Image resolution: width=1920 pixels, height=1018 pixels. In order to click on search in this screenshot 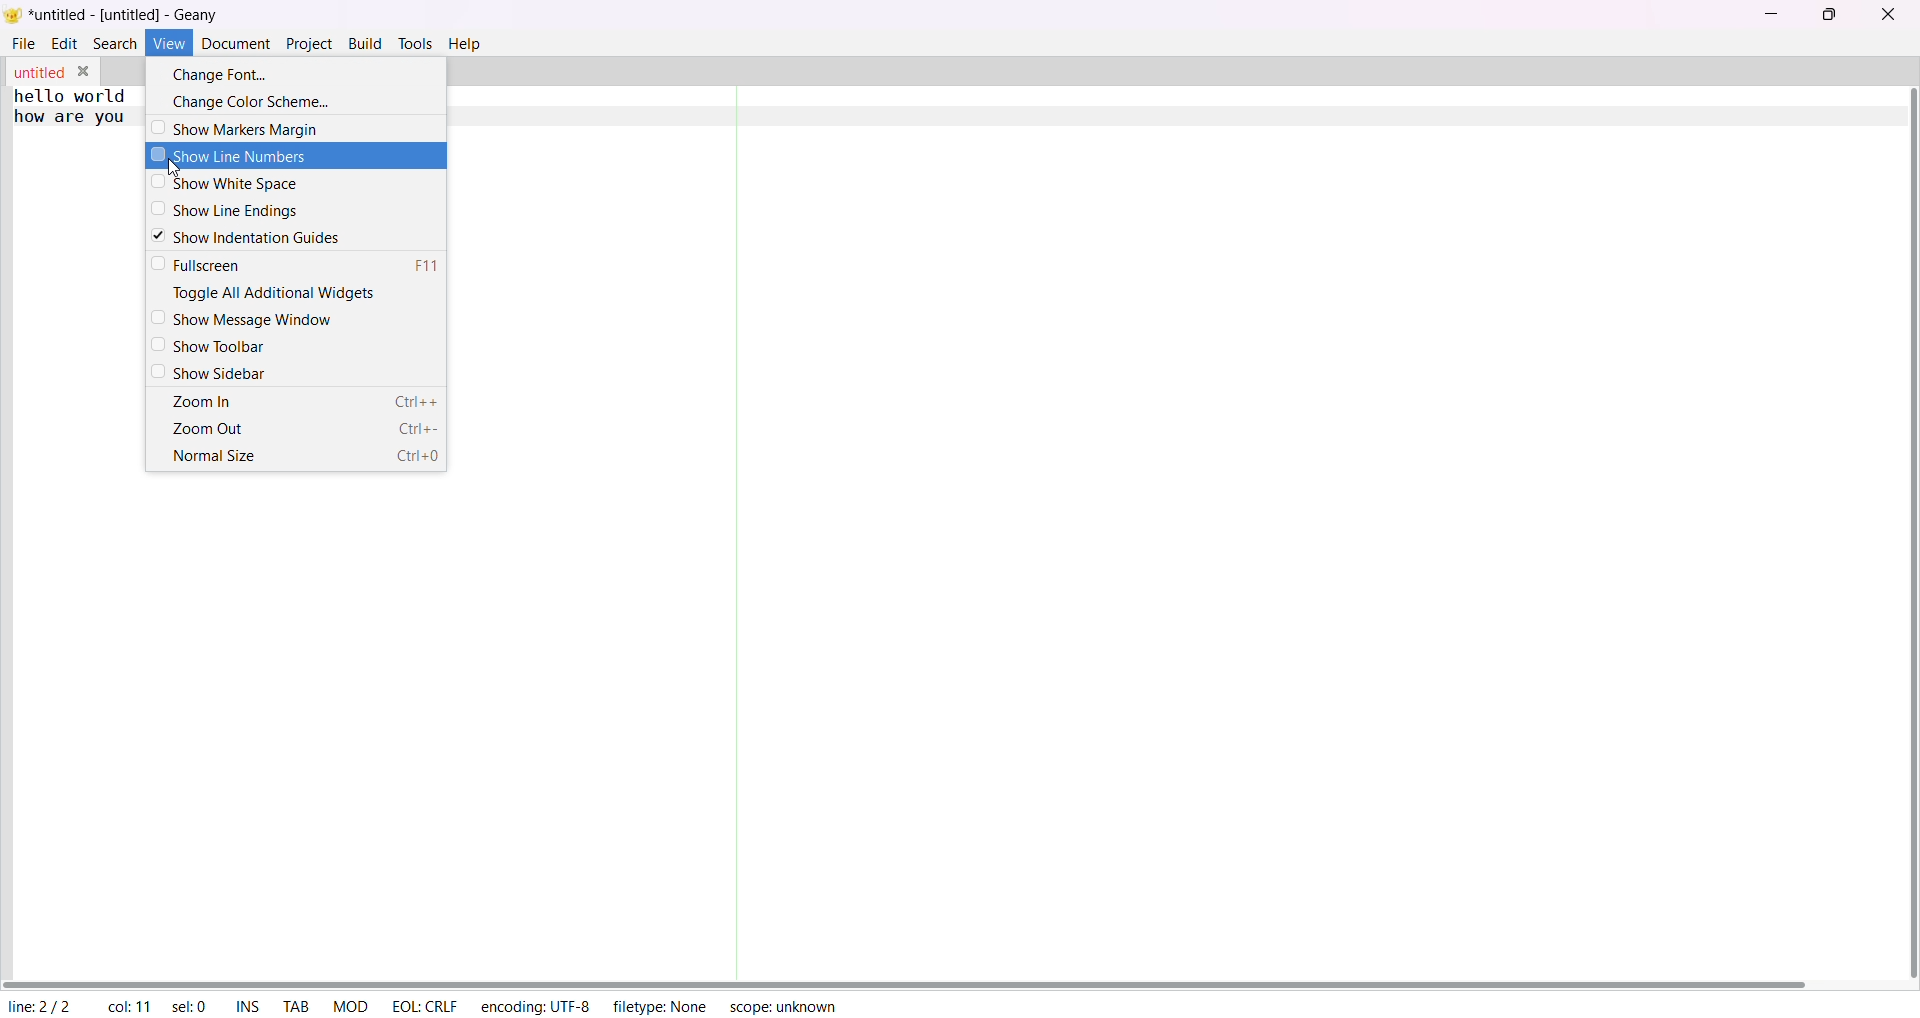, I will do `click(116, 43)`.